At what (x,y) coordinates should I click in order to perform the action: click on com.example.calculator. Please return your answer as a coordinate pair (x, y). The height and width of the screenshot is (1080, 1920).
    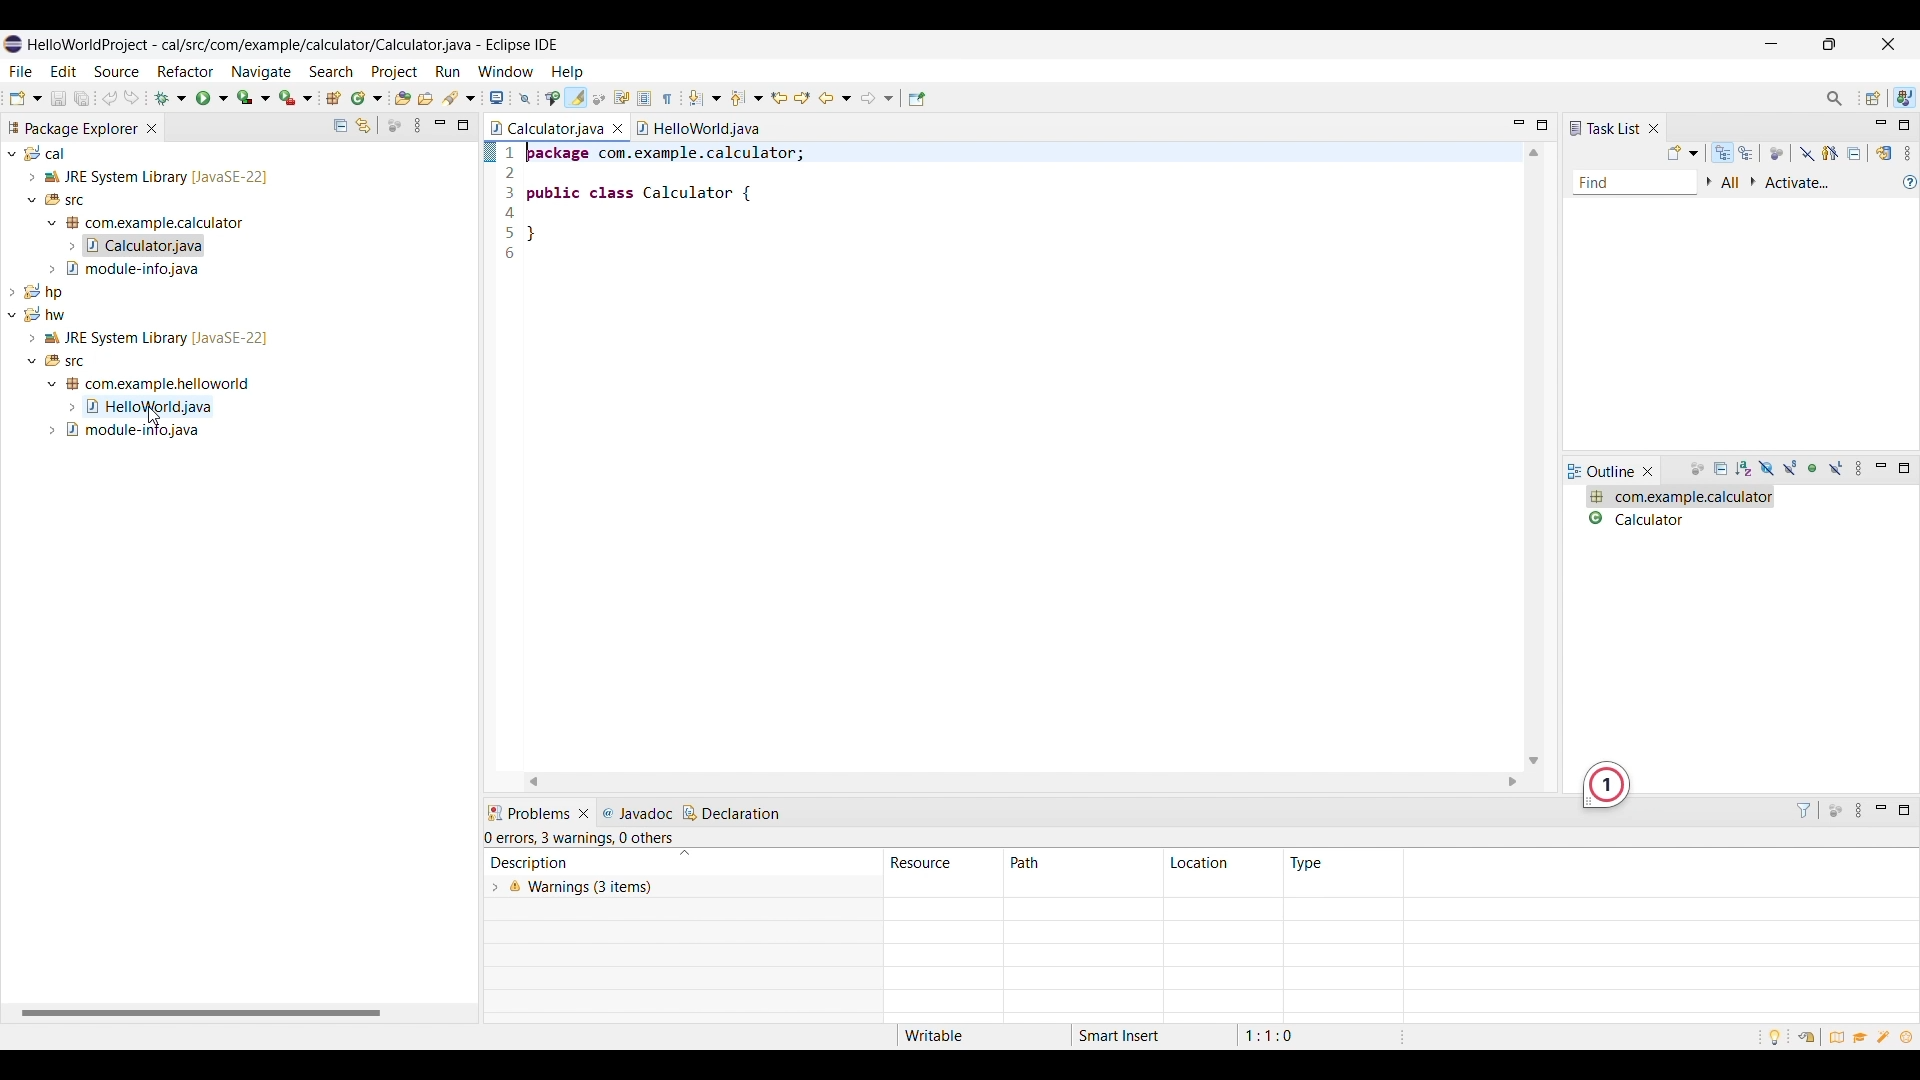
    Looking at the image, I should click on (1680, 497).